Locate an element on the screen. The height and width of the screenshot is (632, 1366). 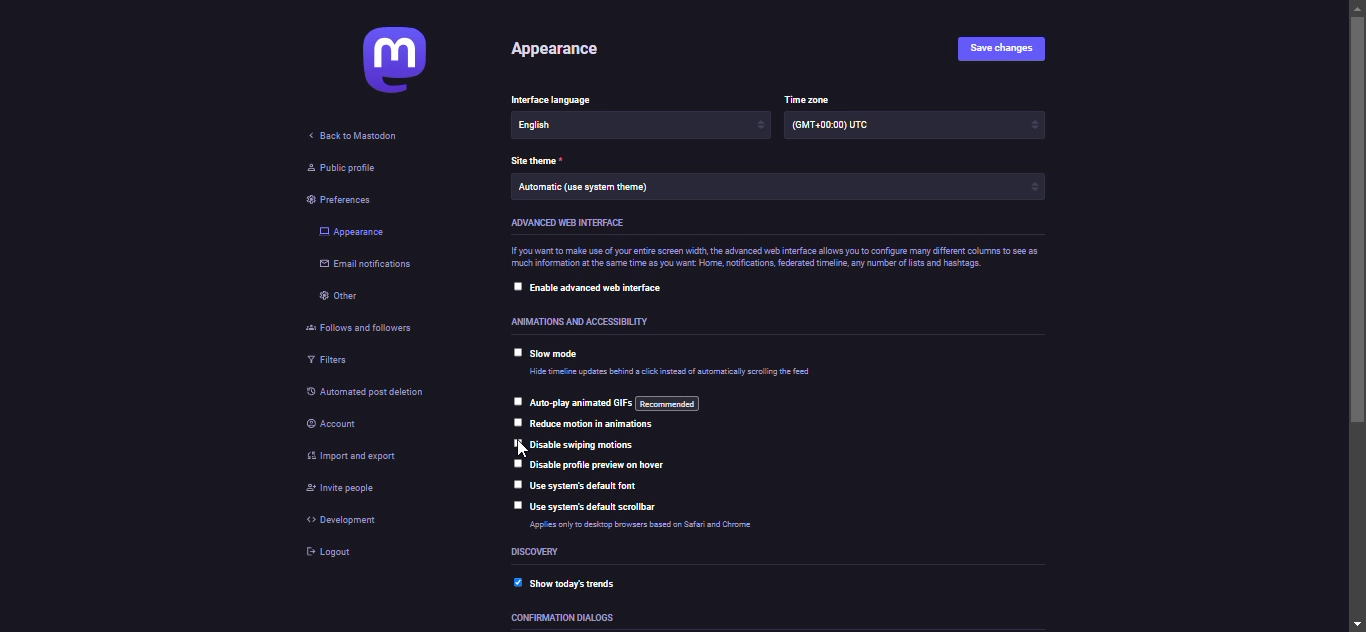
accessibility is located at coordinates (567, 320).